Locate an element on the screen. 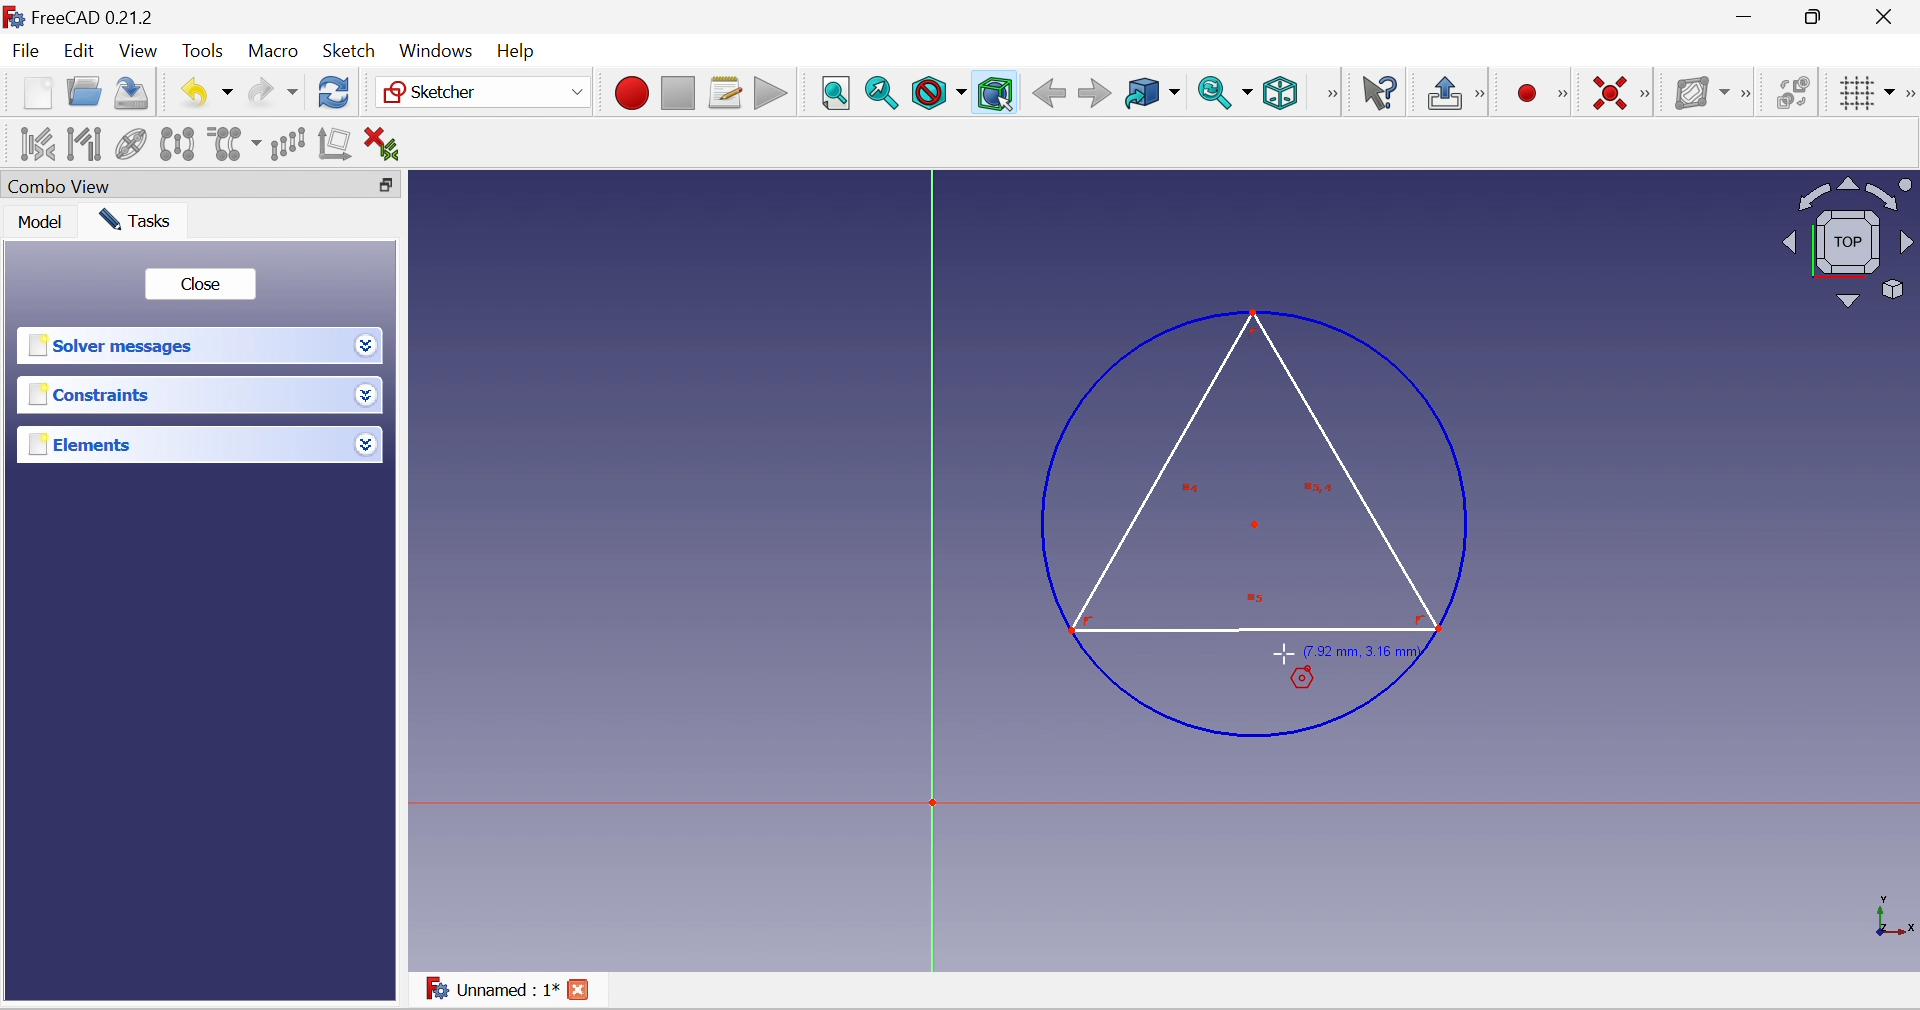  New is located at coordinates (37, 93).